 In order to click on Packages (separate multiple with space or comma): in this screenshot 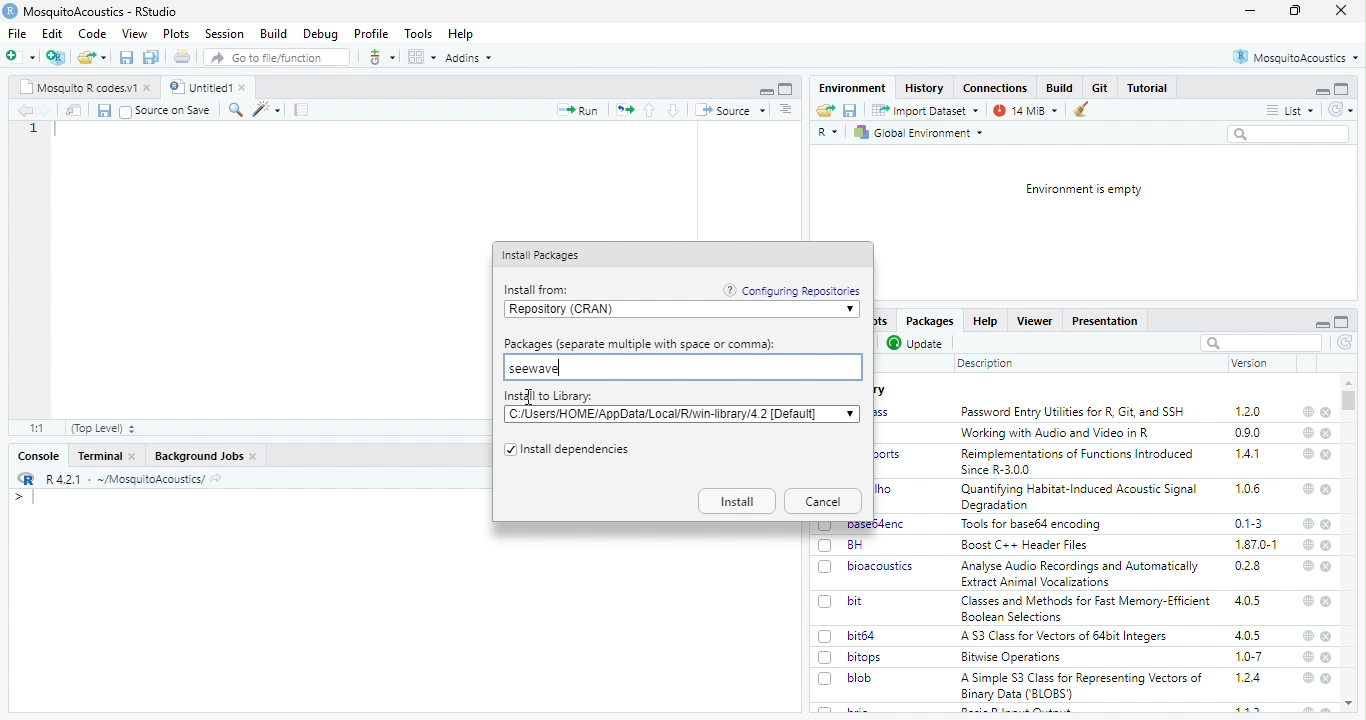, I will do `click(641, 344)`.